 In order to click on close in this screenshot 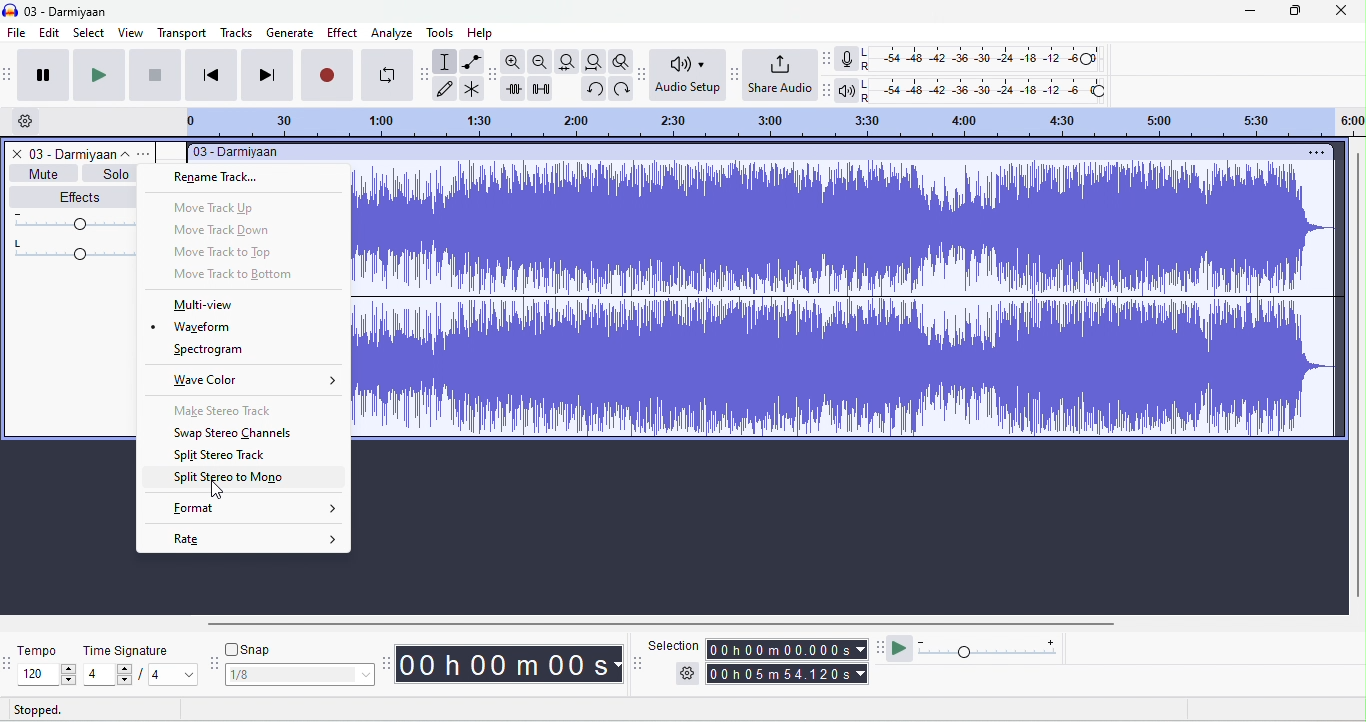, I will do `click(15, 153)`.